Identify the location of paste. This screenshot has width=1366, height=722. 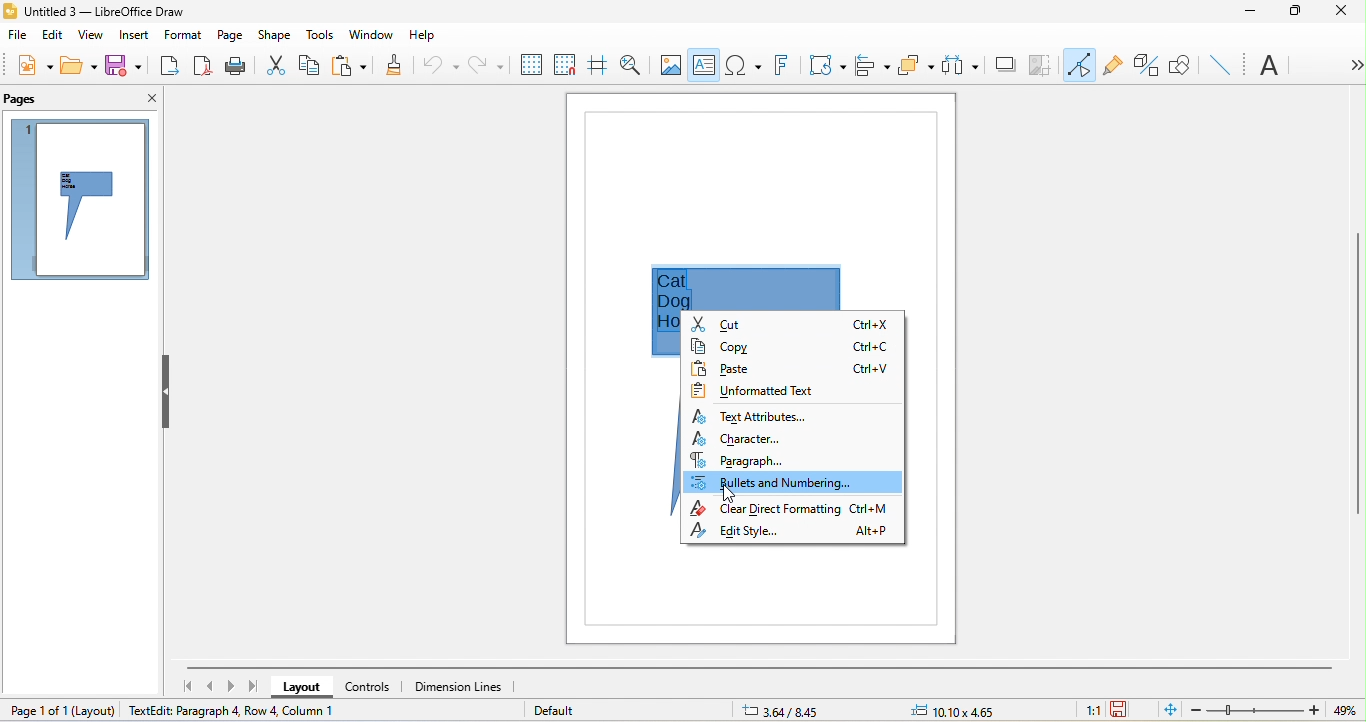
(790, 367).